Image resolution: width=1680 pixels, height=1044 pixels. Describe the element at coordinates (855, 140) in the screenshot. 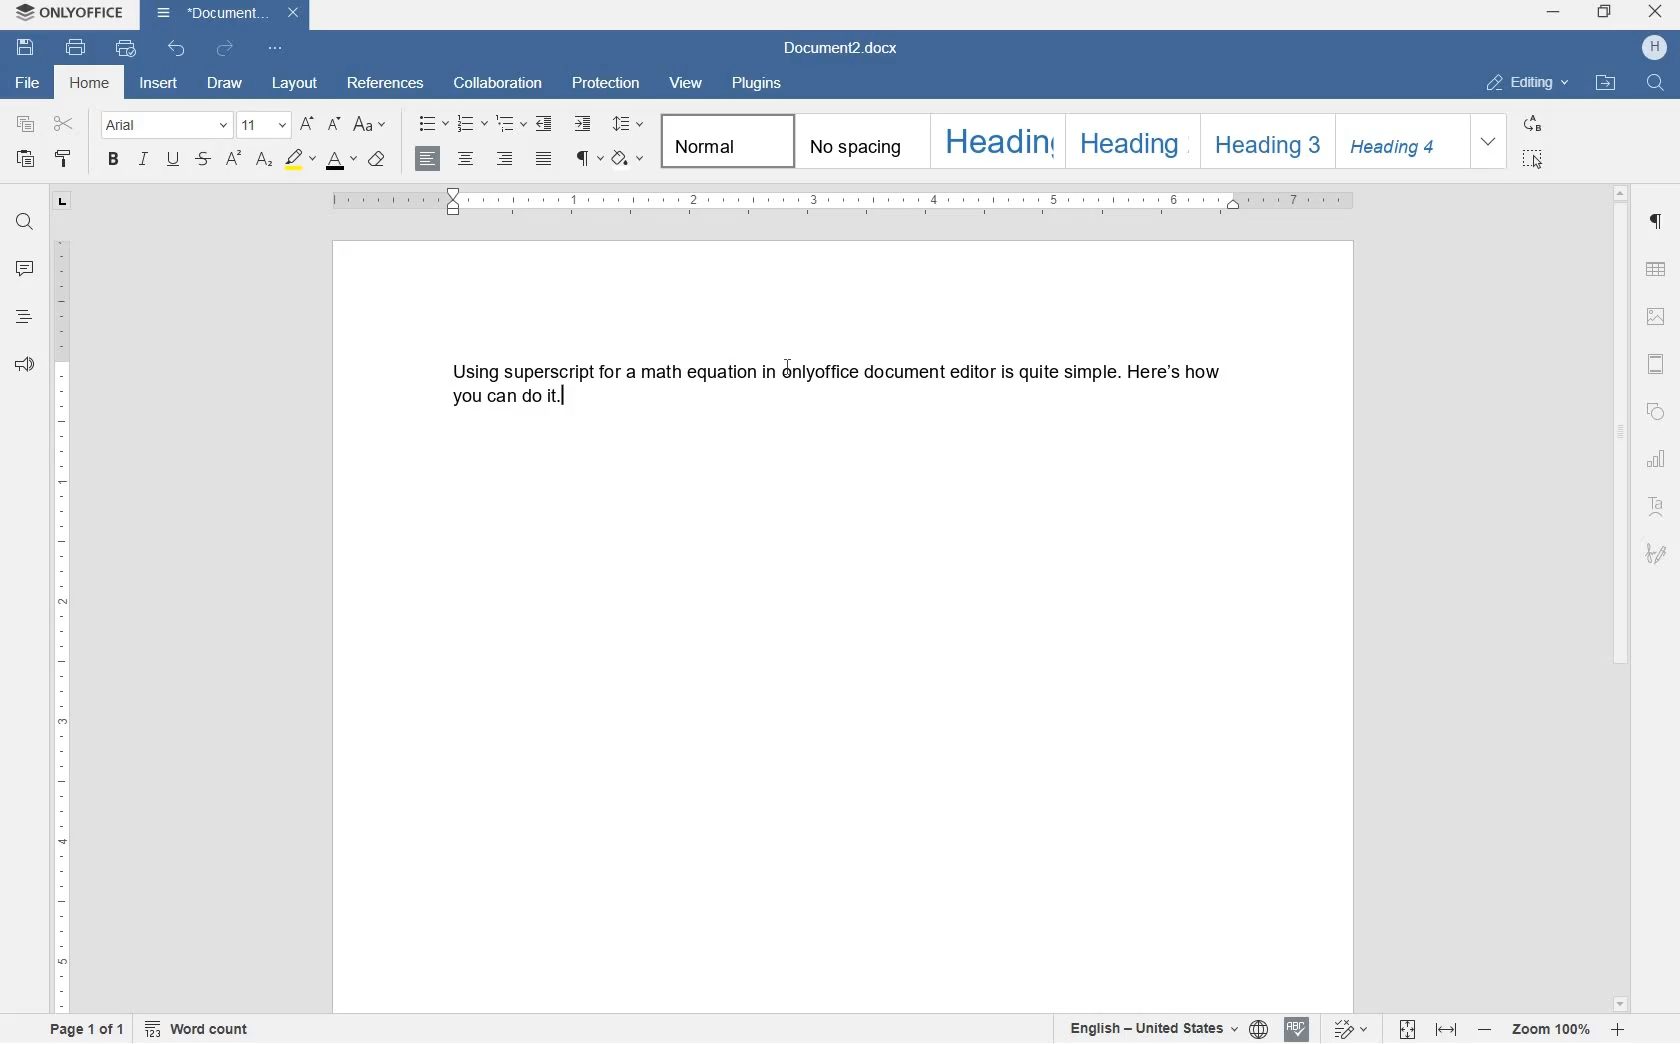

I see `No spacing` at that location.